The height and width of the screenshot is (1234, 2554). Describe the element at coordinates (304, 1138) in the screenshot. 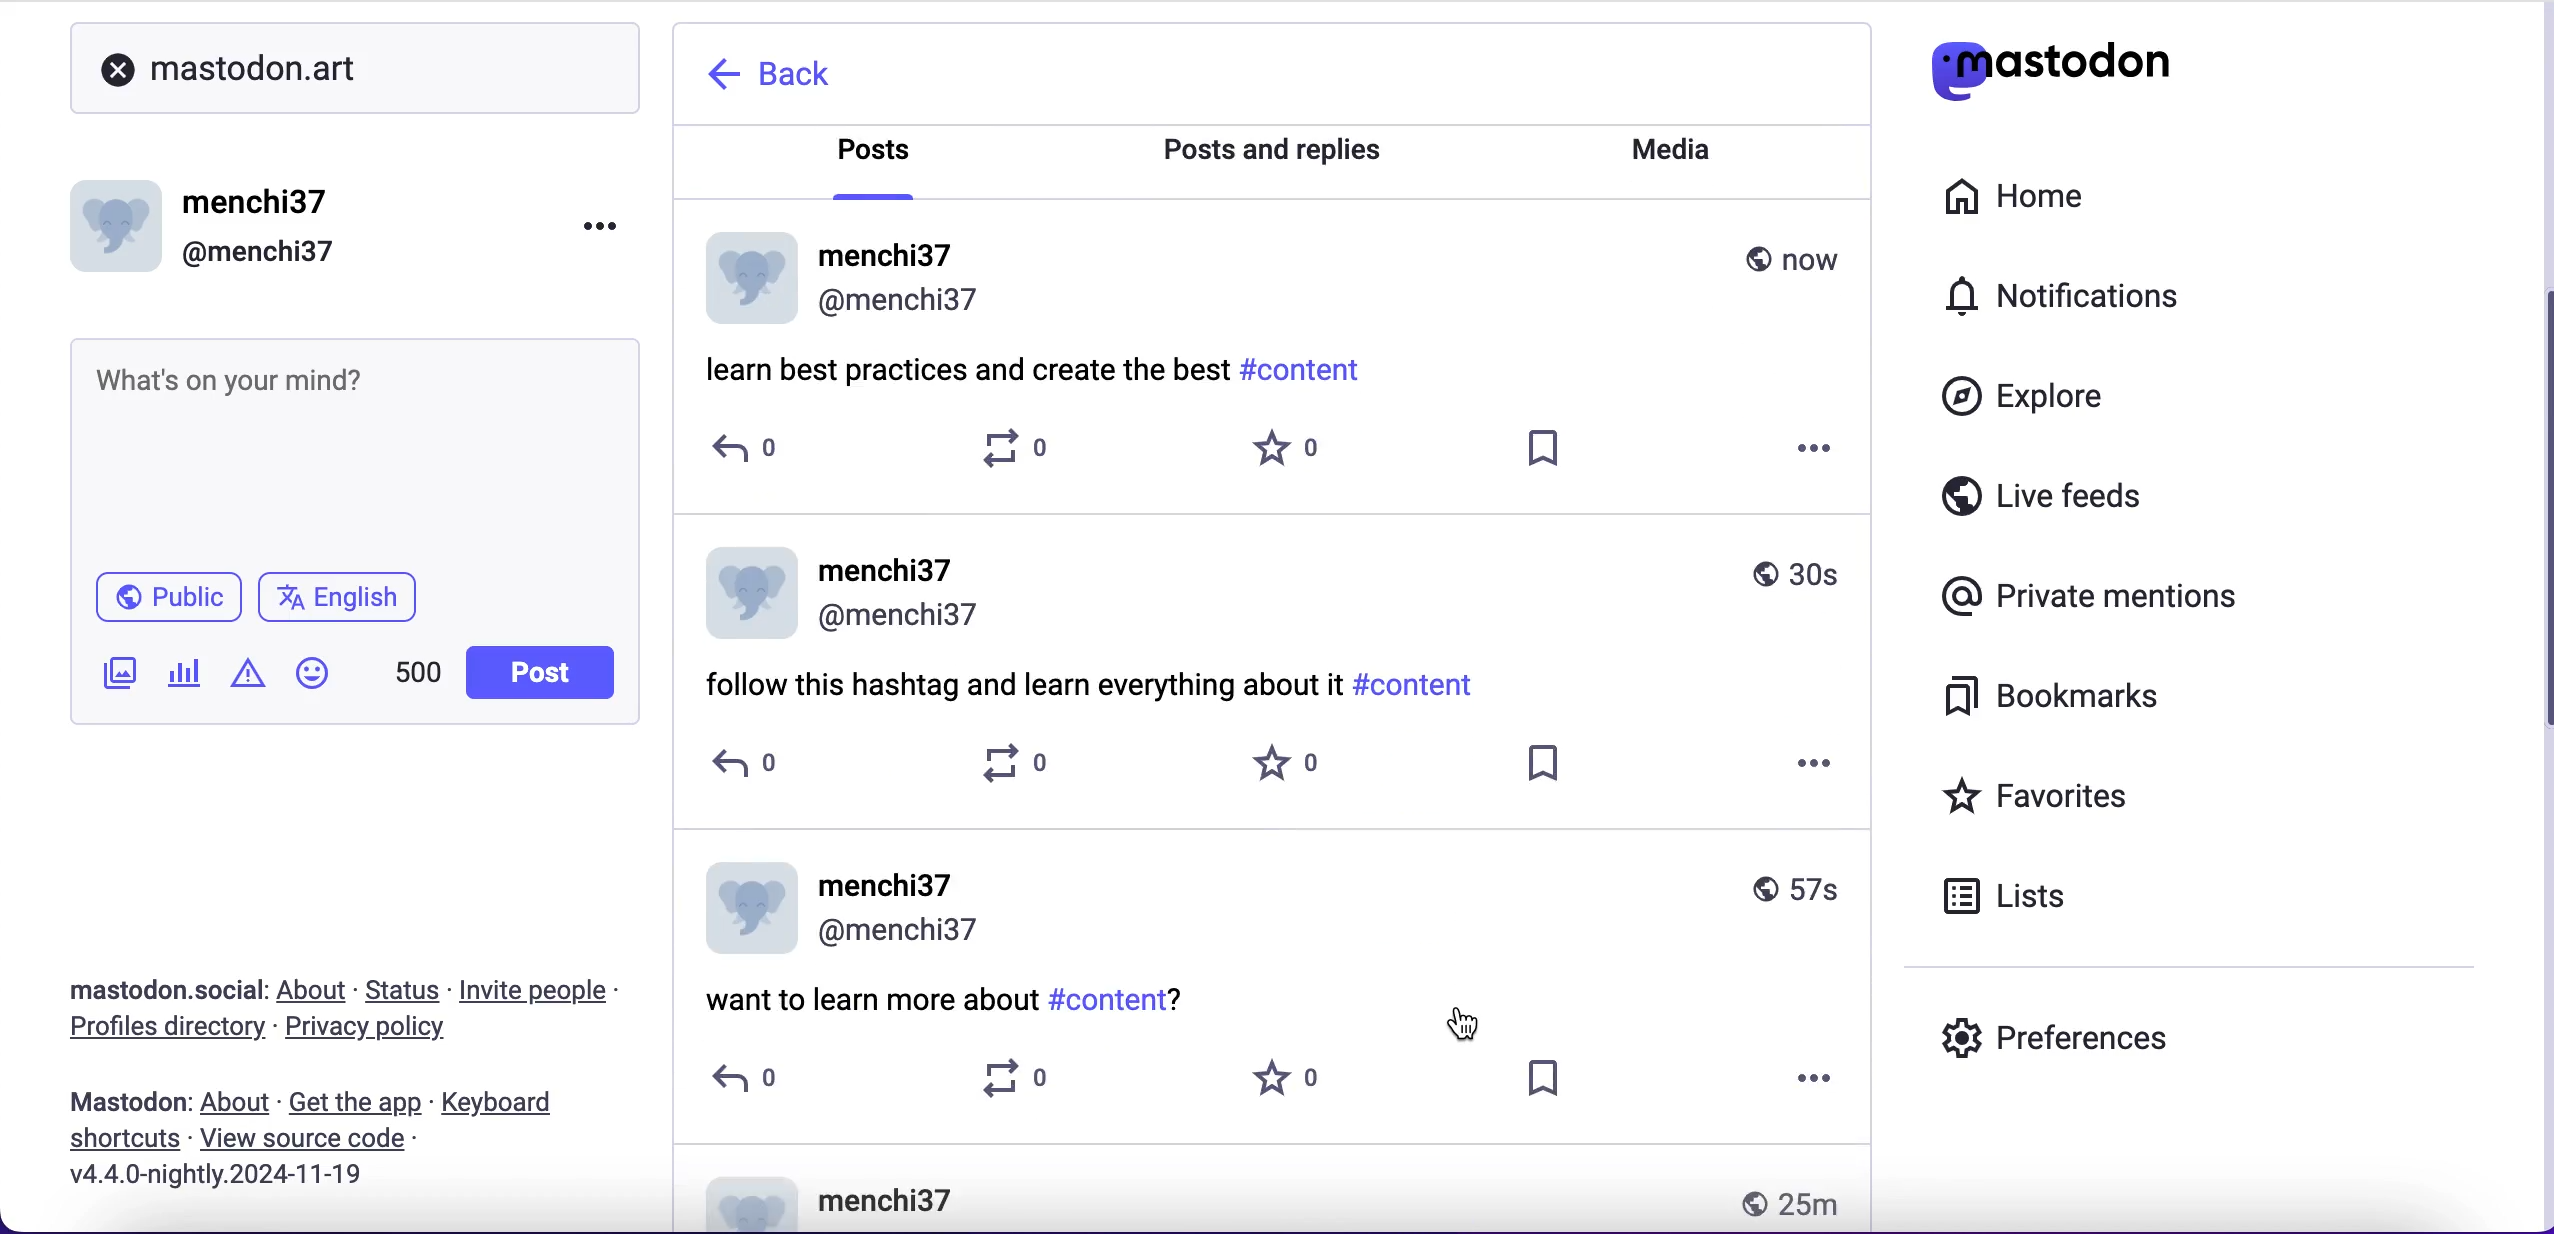

I see `` at that location.